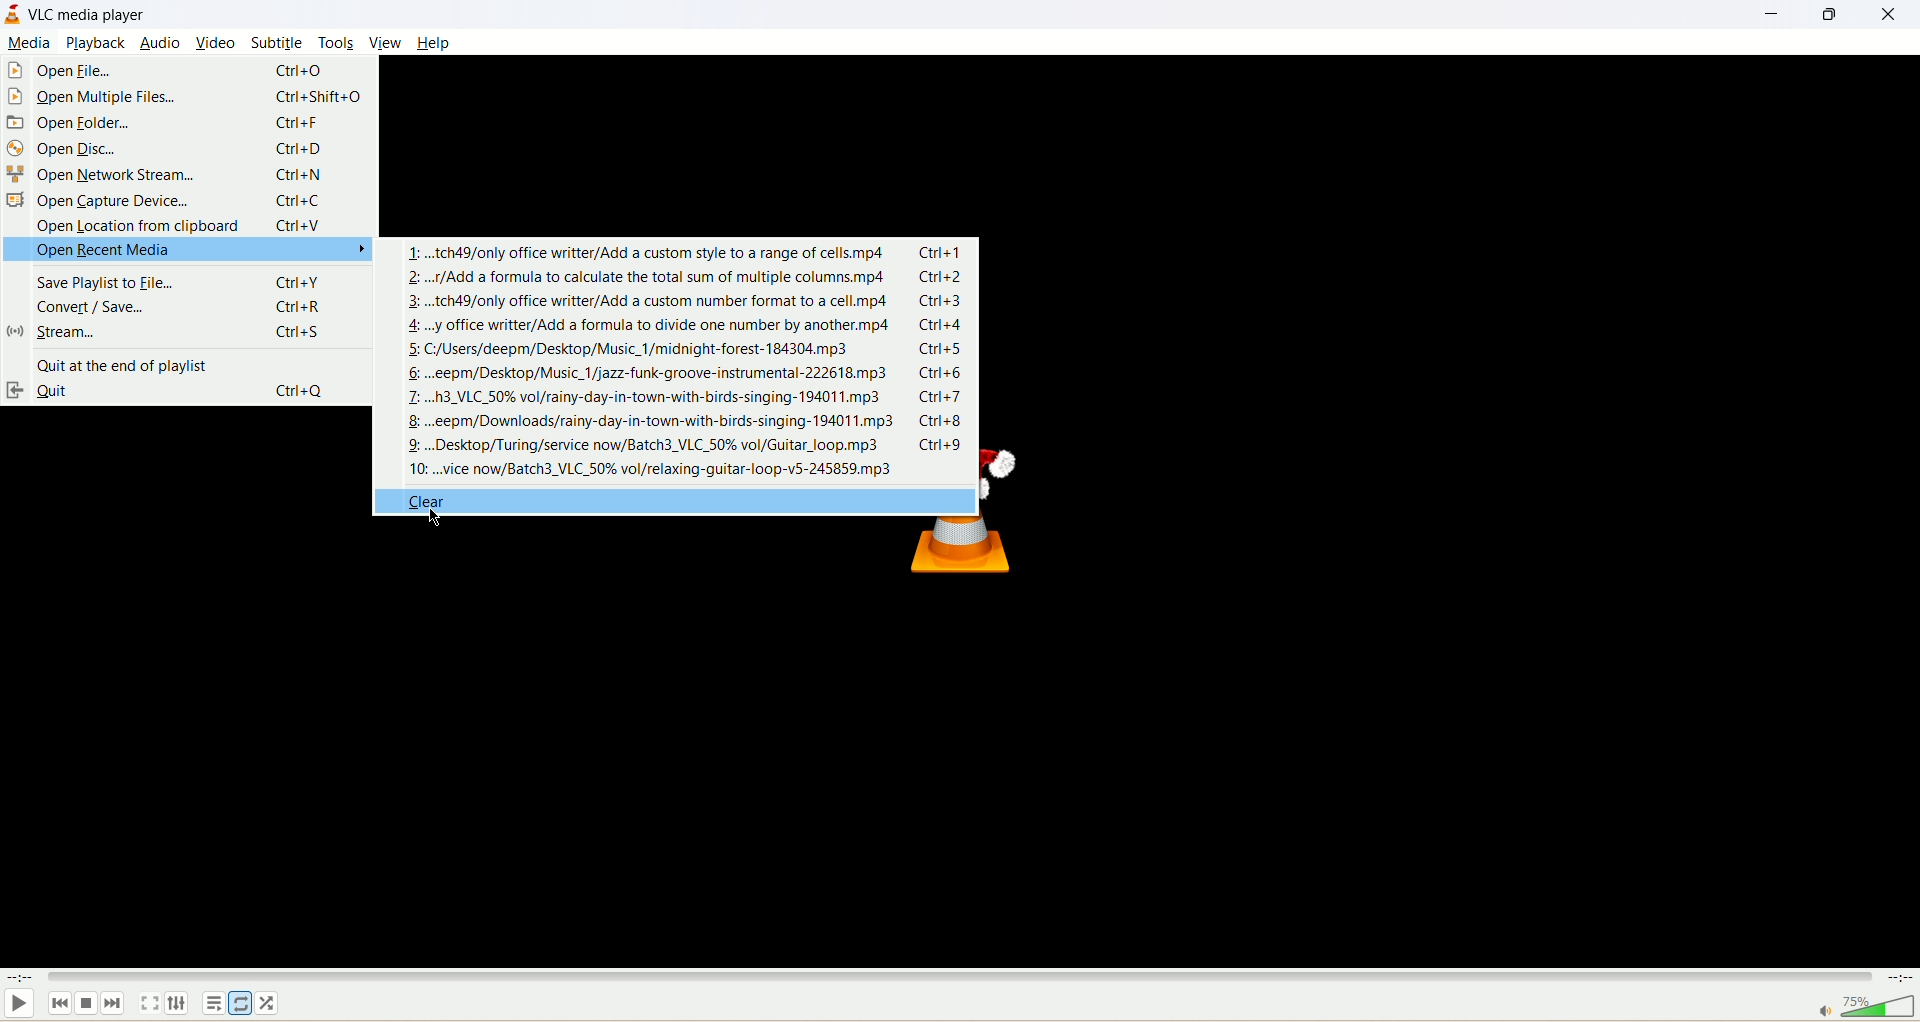 The height and width of the screenshot is (1022, 1920). What do you see at coordinates (944, 301) in the screenshot?
I see `ctrl+3` at bounding box center [944, 301].